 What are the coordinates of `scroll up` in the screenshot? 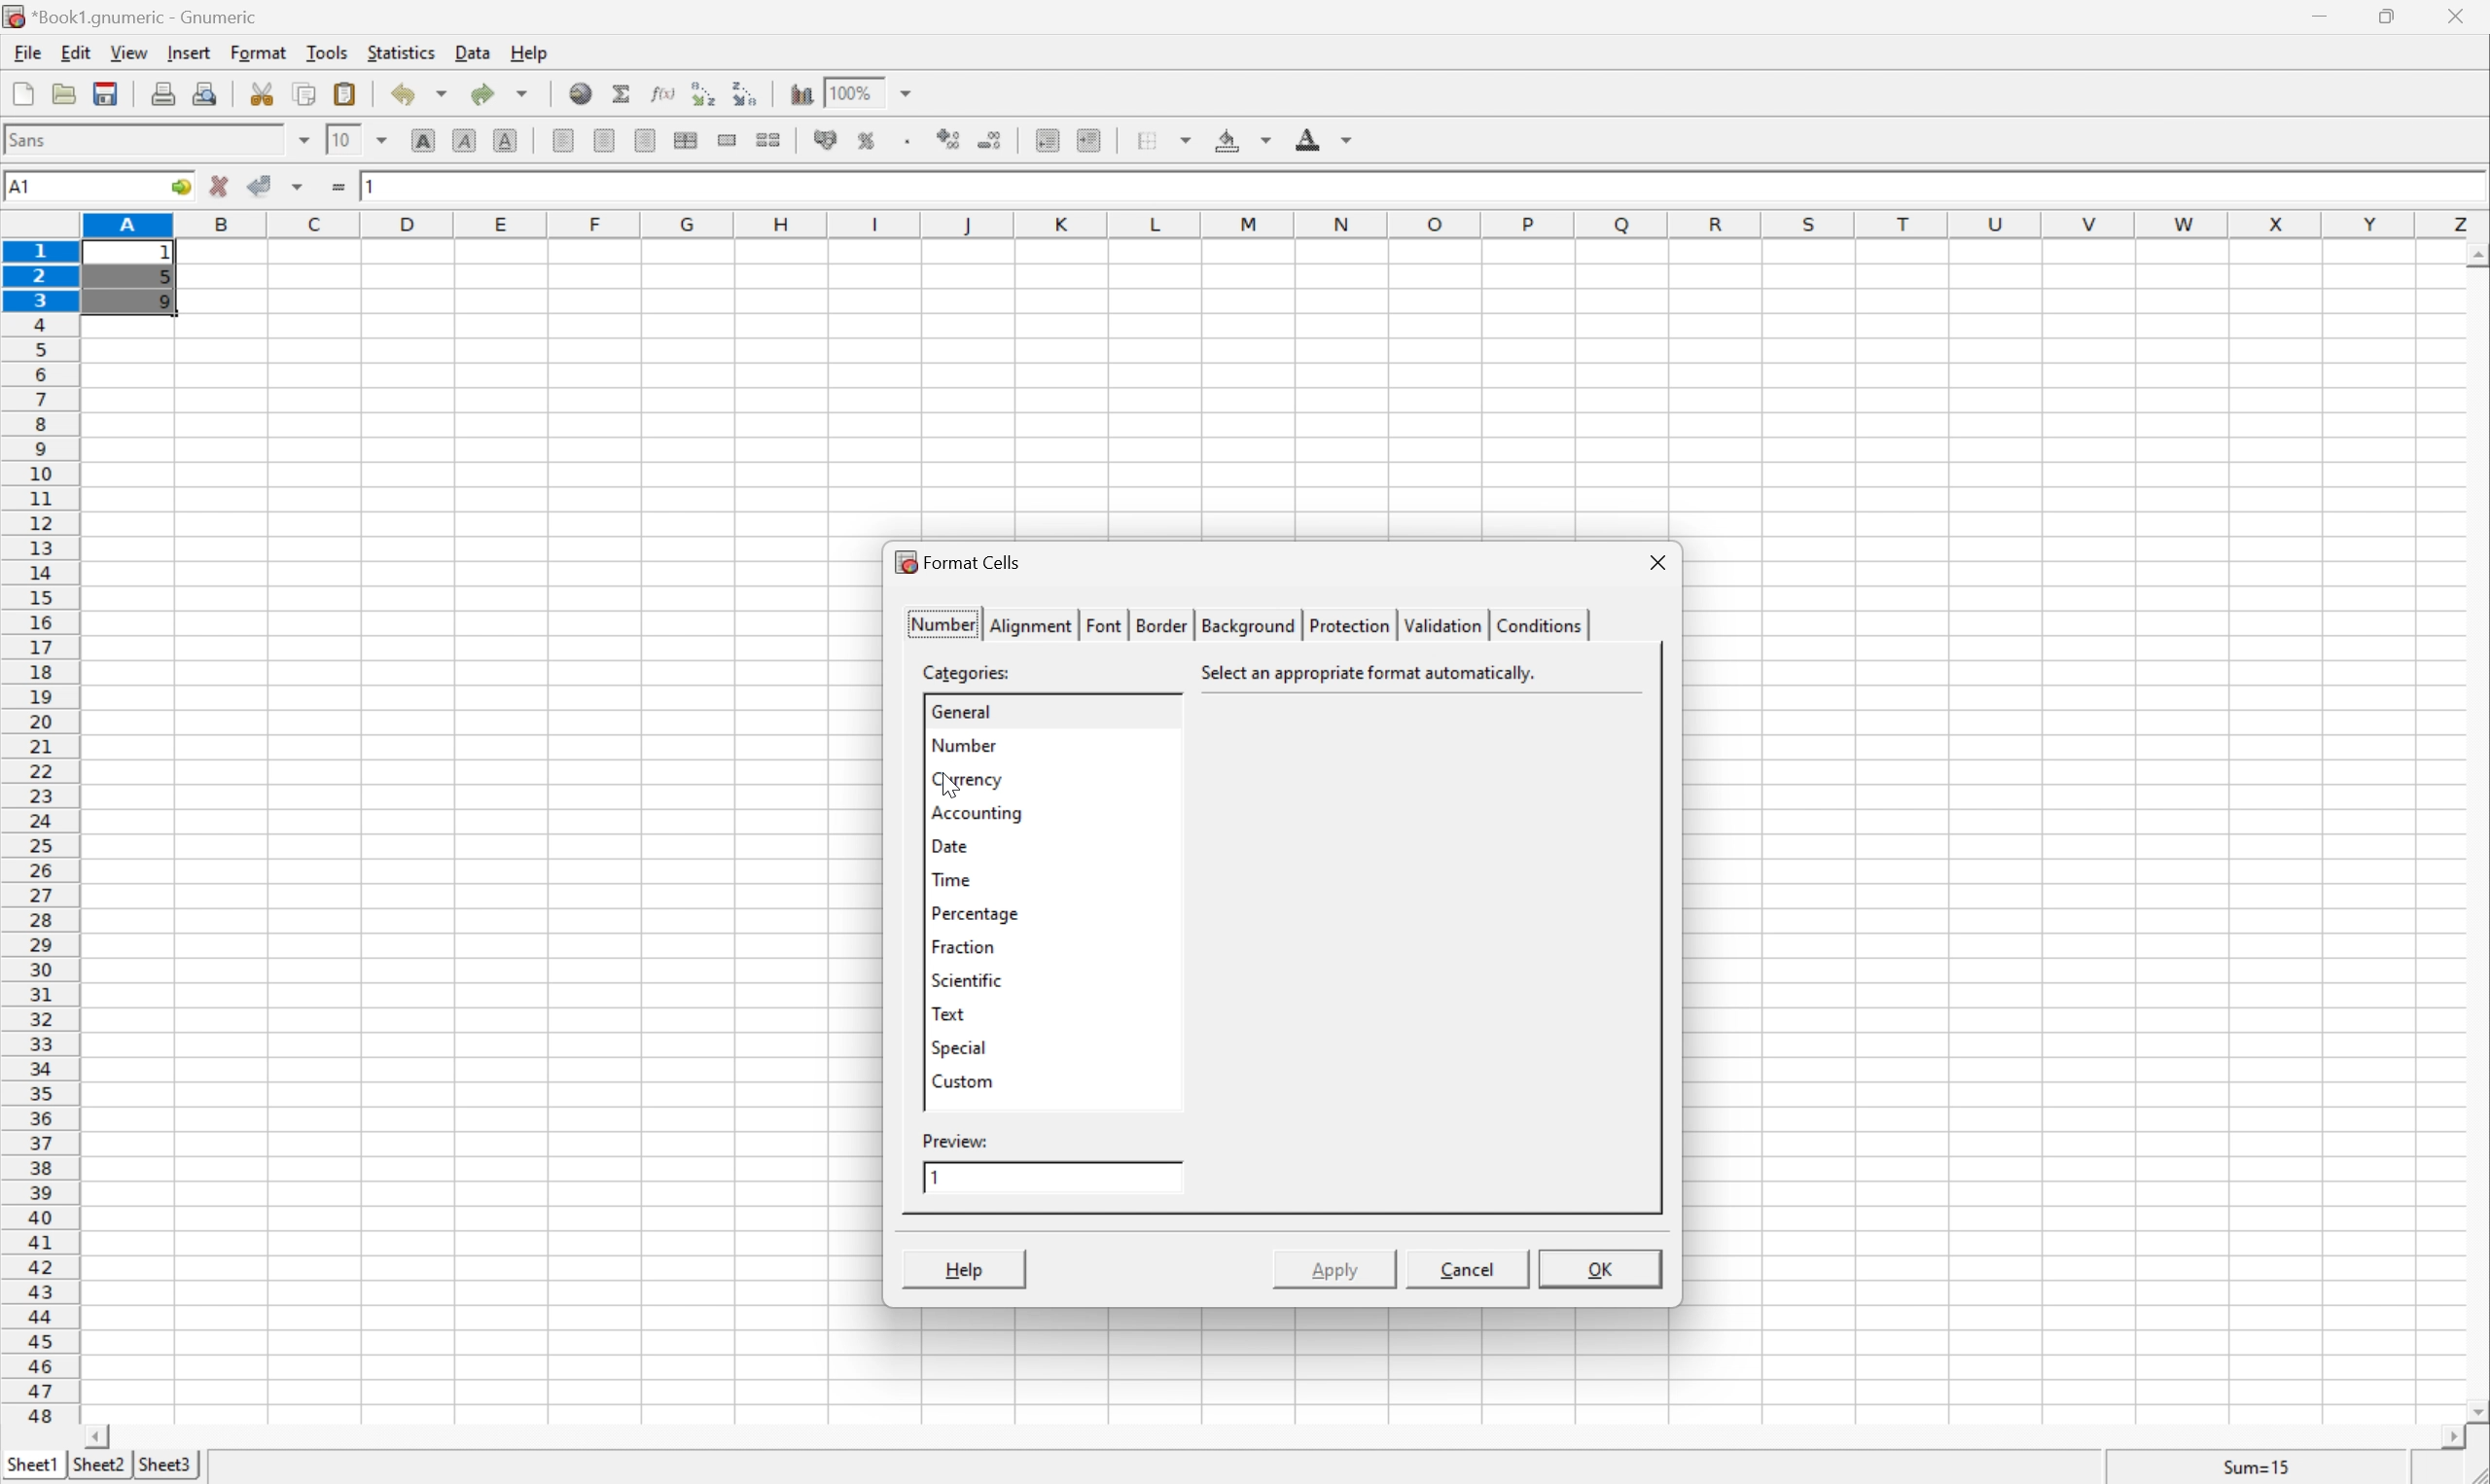 It's located at (2474, 257).